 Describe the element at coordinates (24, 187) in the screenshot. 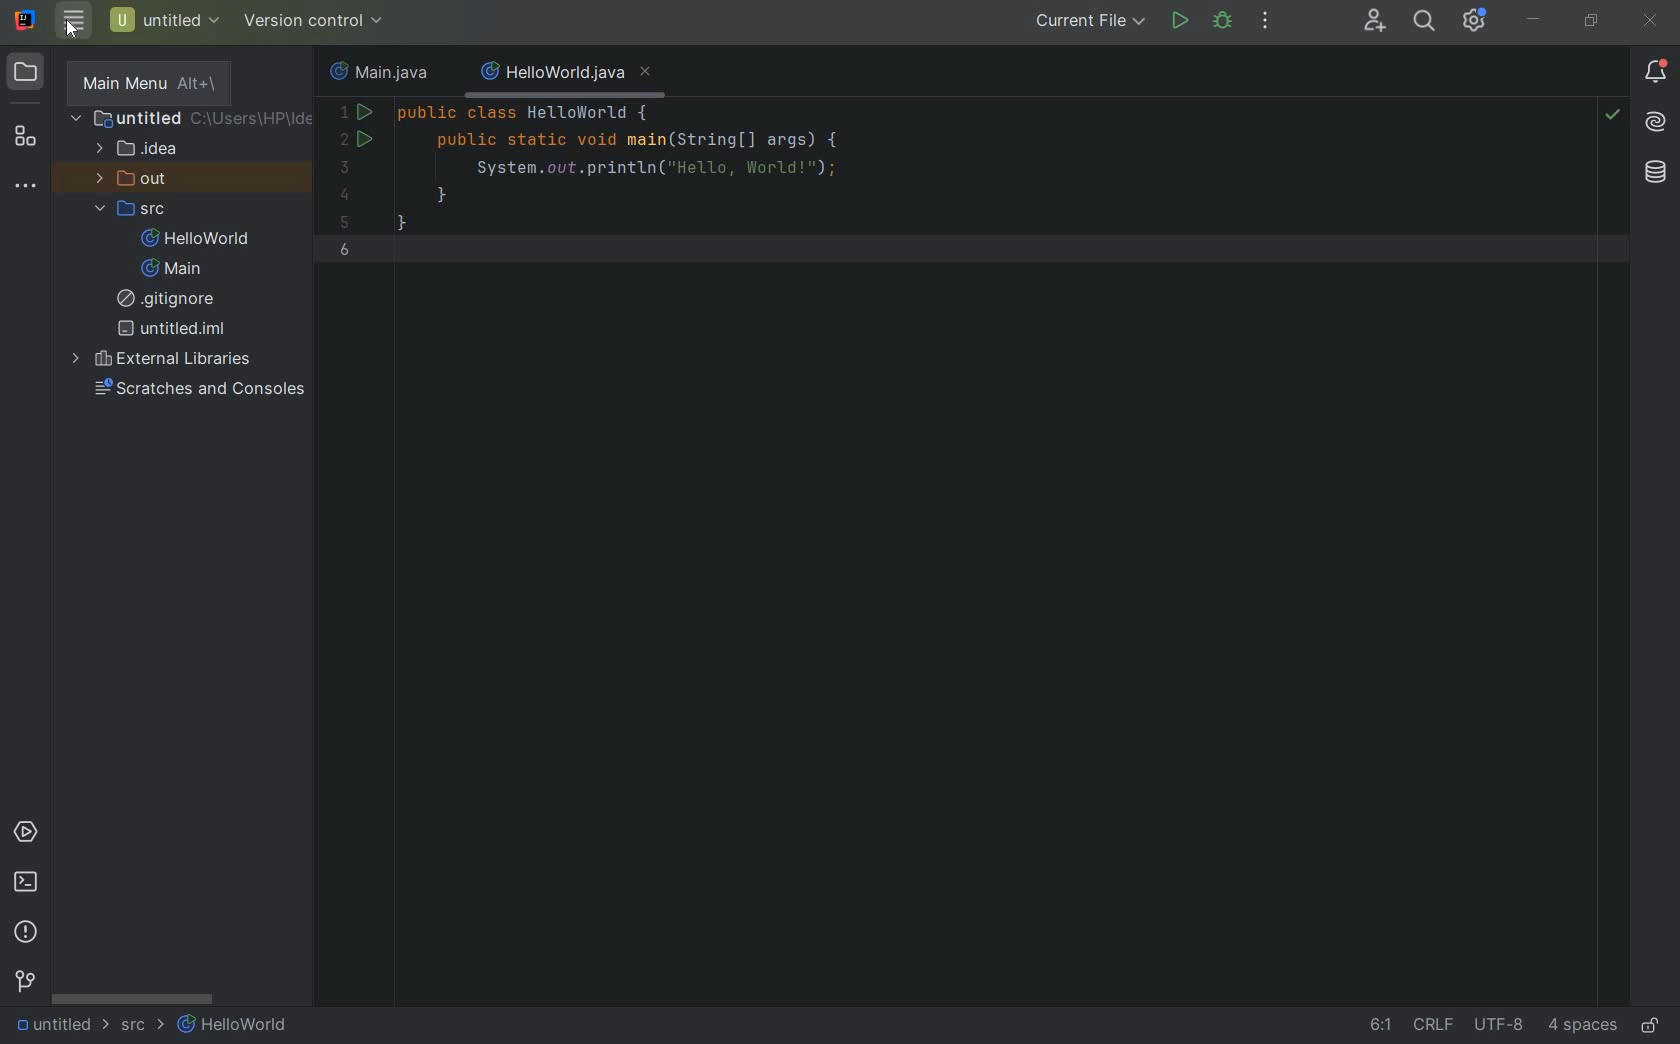

I see `MORE TOOL WINDOWS` at that location.